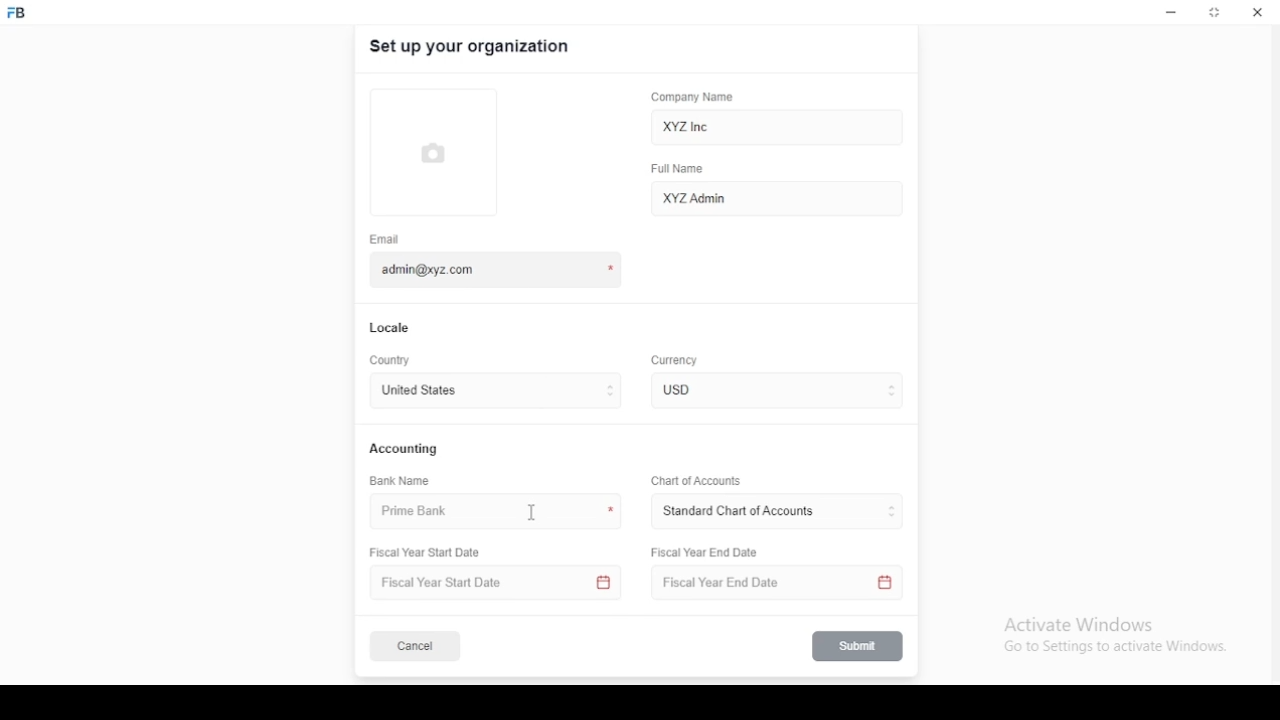  What do you see at coordinates (737, 512) in the screenshot?
I see `L ‘Standard Chart of Accounts` at bounding box center [737, 512].